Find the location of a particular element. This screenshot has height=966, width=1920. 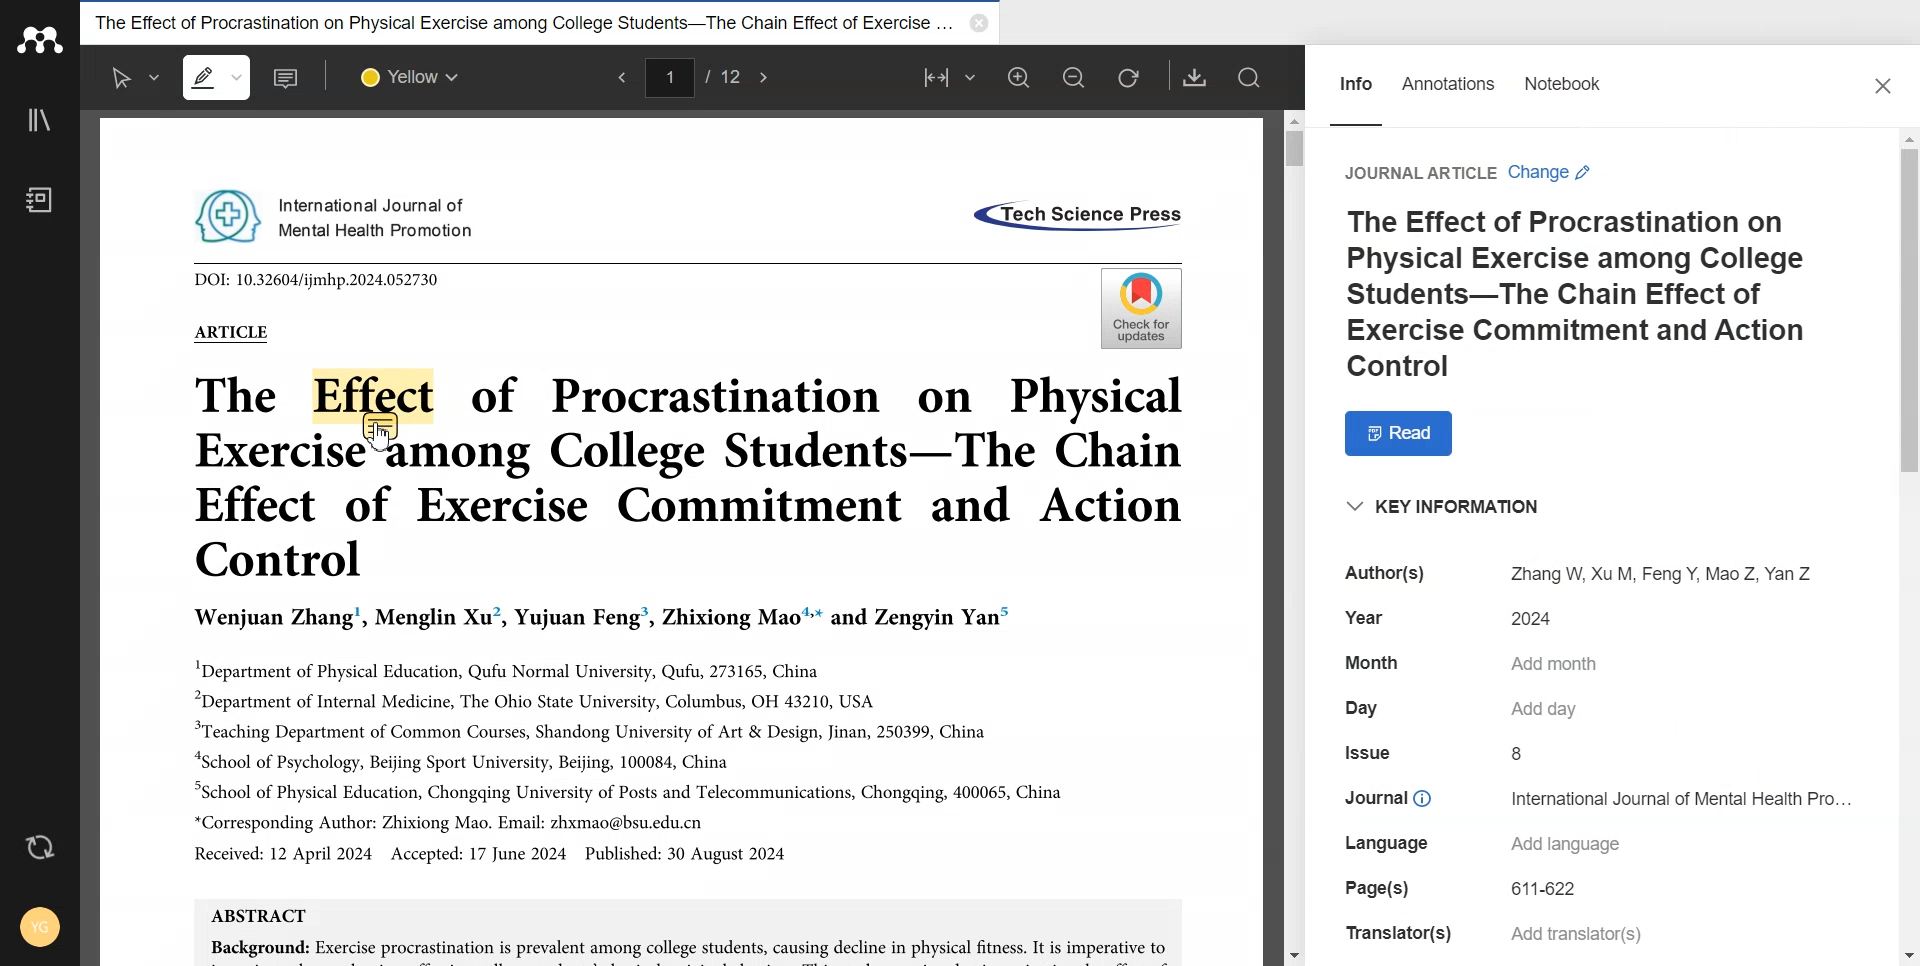

«Tech Science Press is located at coordinates (1075, 217).